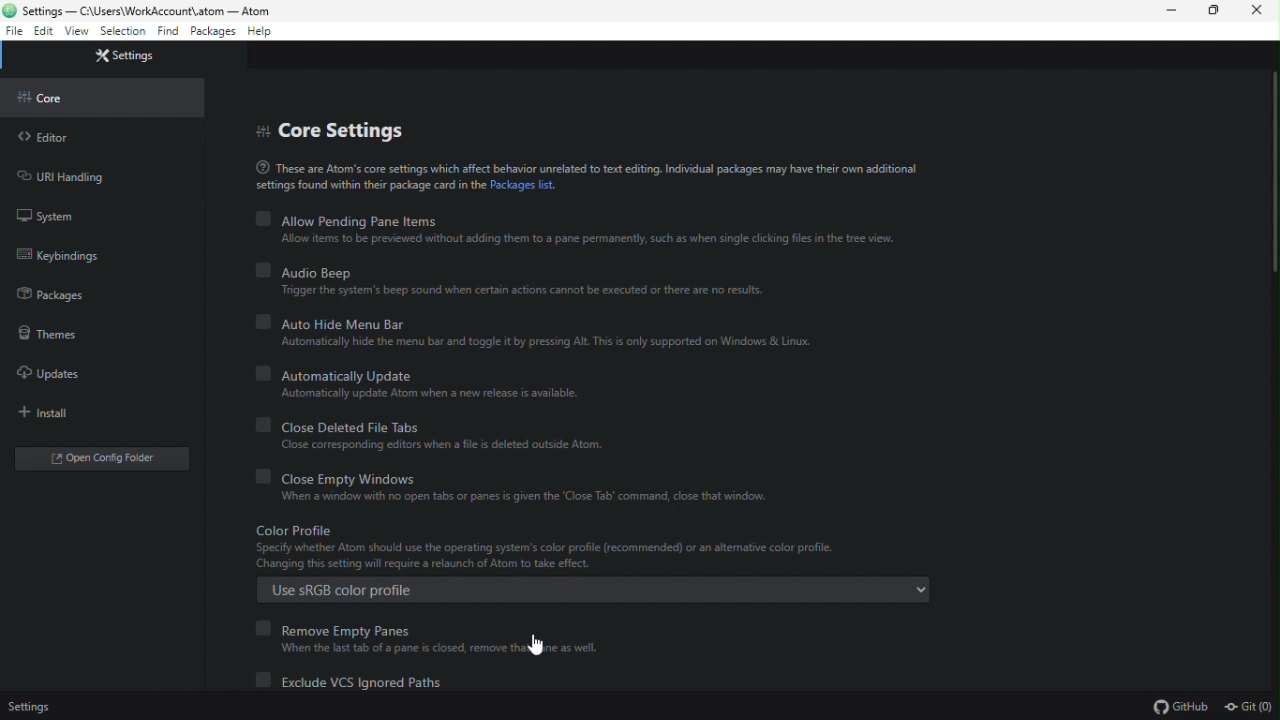  I want to click on updates, so click(50, 374).